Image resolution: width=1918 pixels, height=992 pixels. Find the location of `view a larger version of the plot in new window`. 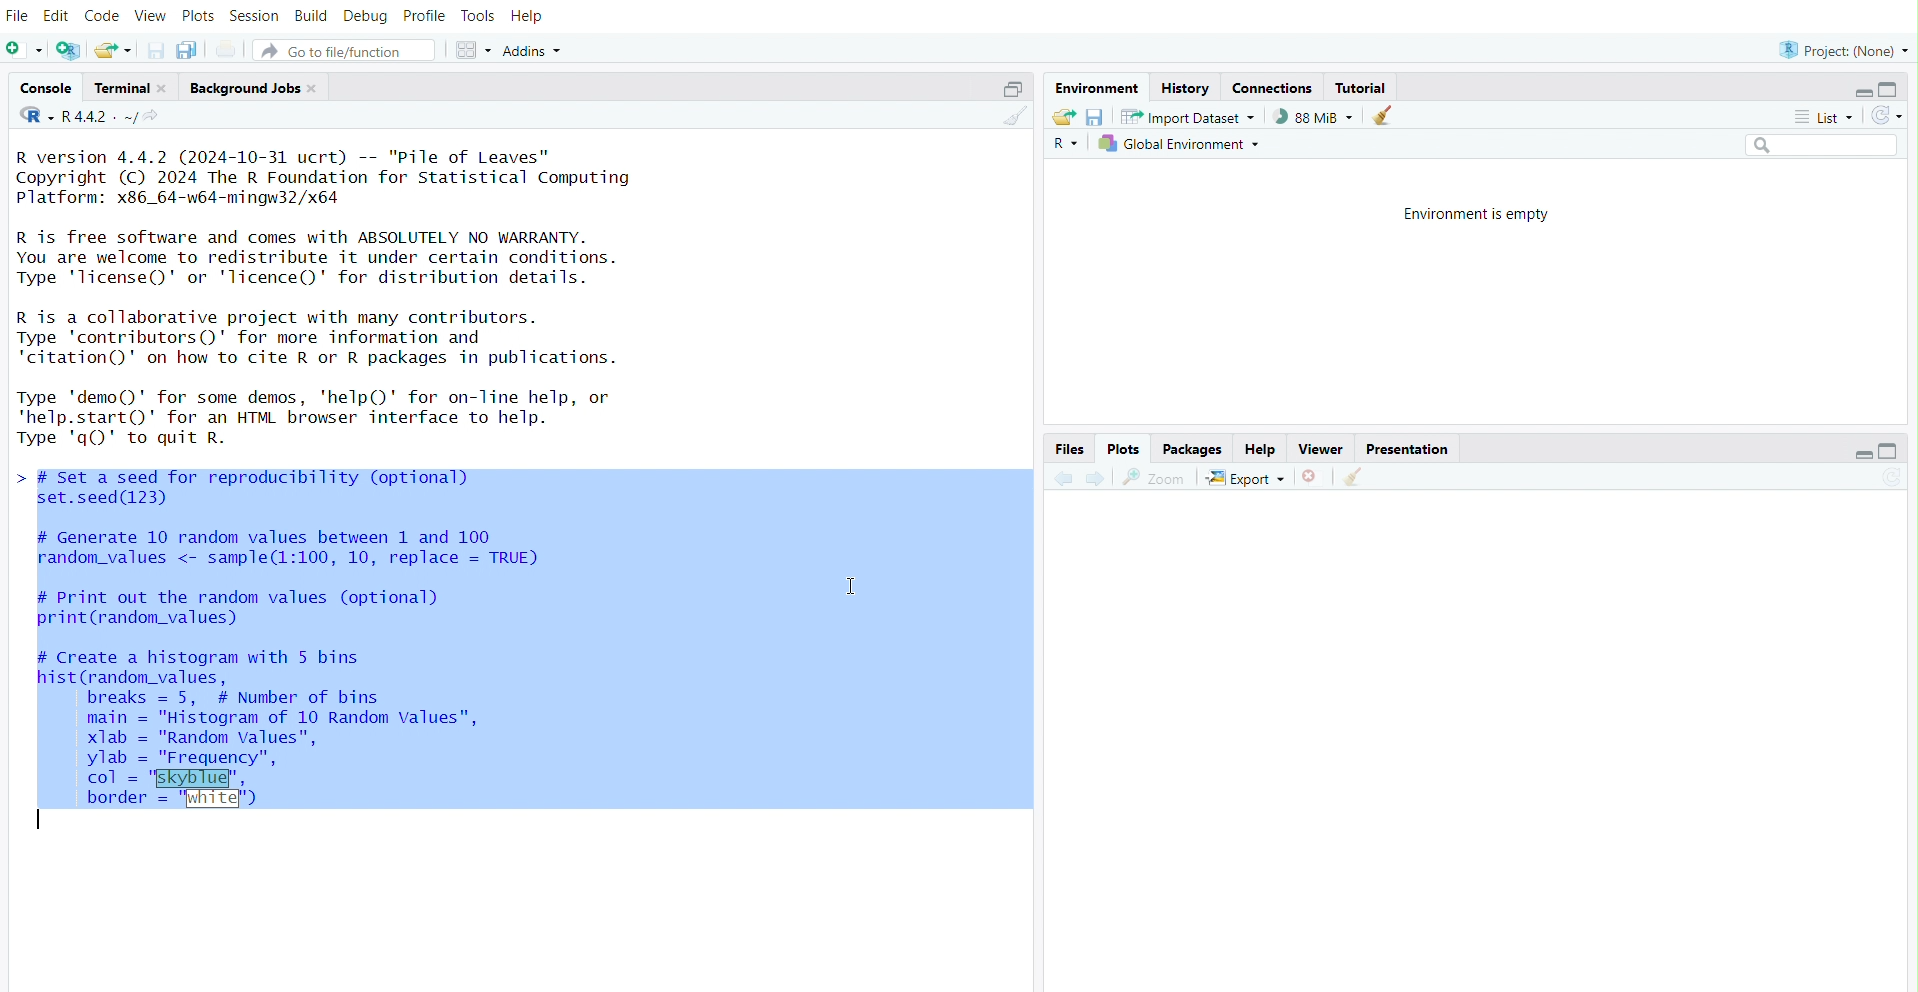

view a larger version of the plot in new window is located at coordinates (1152, 477).